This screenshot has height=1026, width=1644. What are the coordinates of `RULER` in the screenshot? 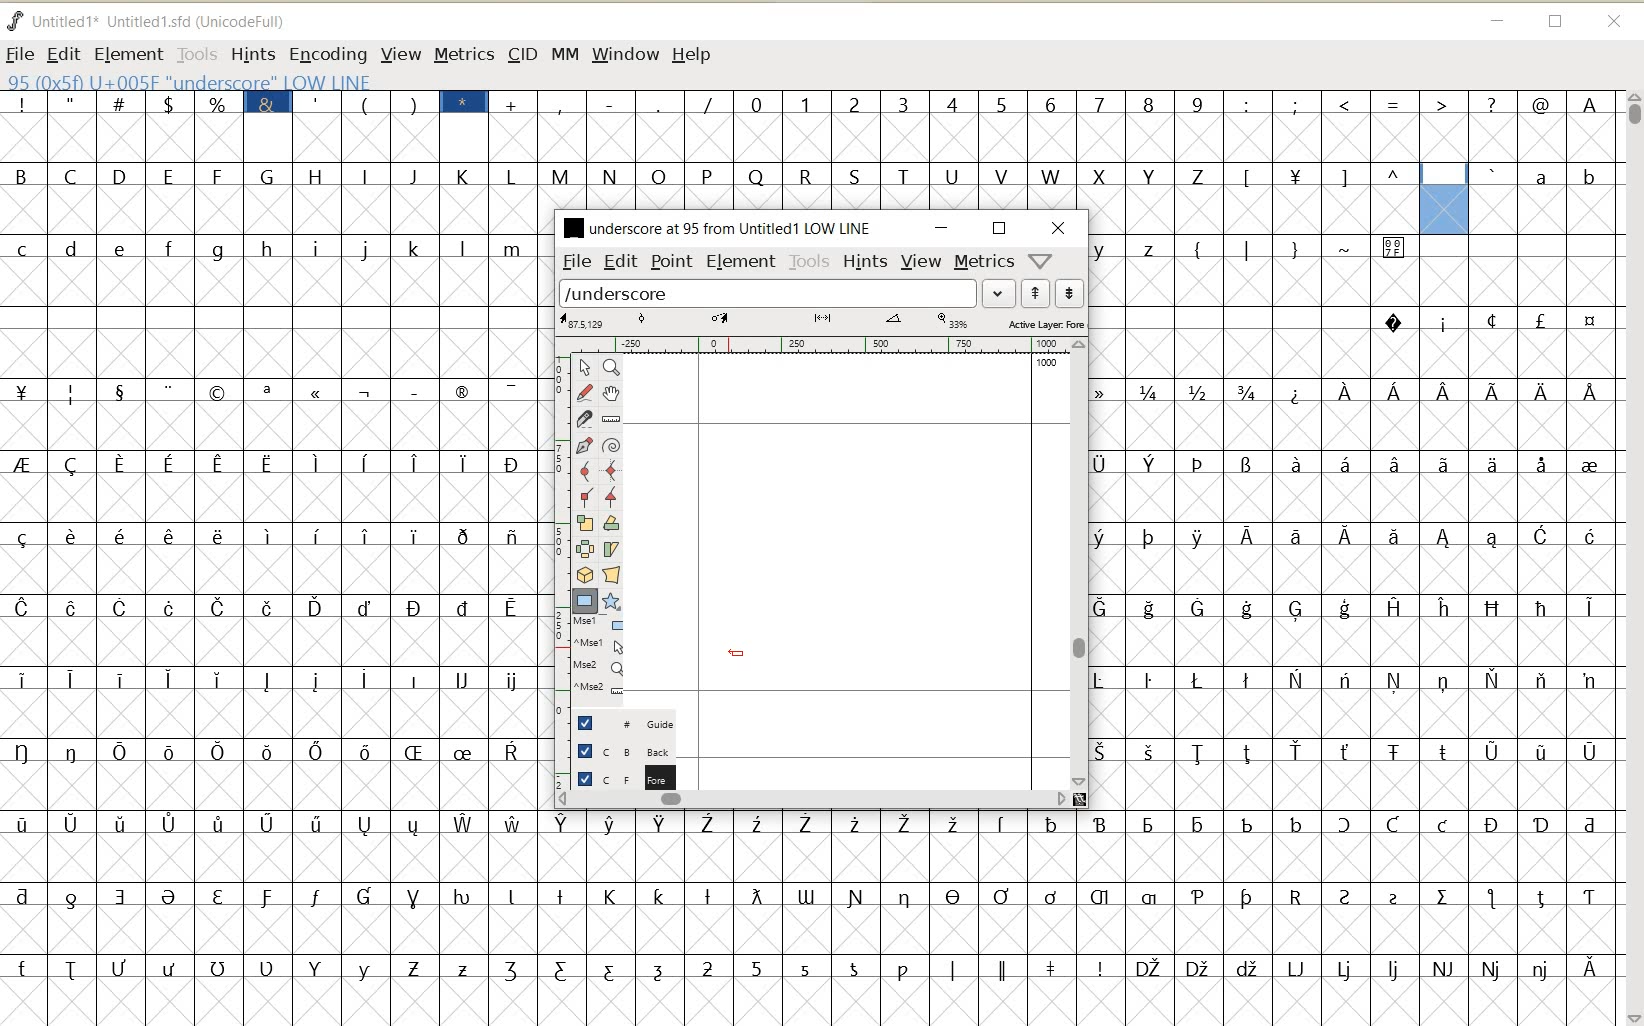 It's located at (816, 345).